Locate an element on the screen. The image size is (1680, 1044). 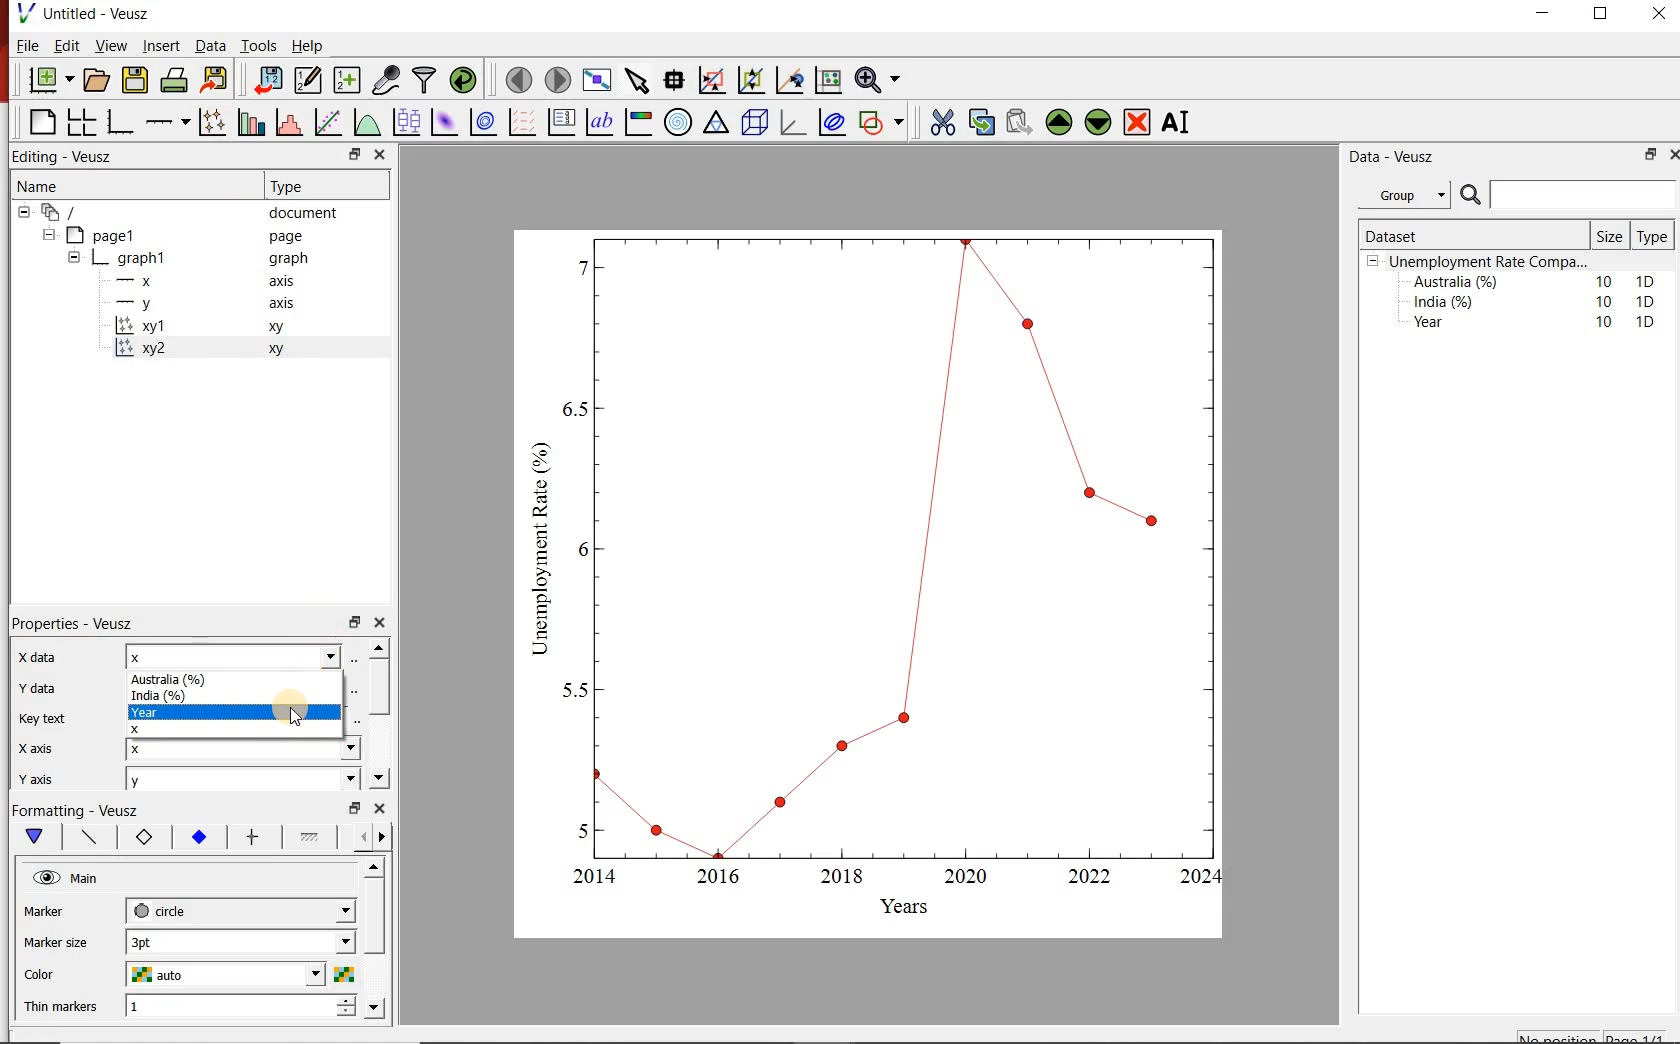
base graphs is located at coordinates (121, 122).